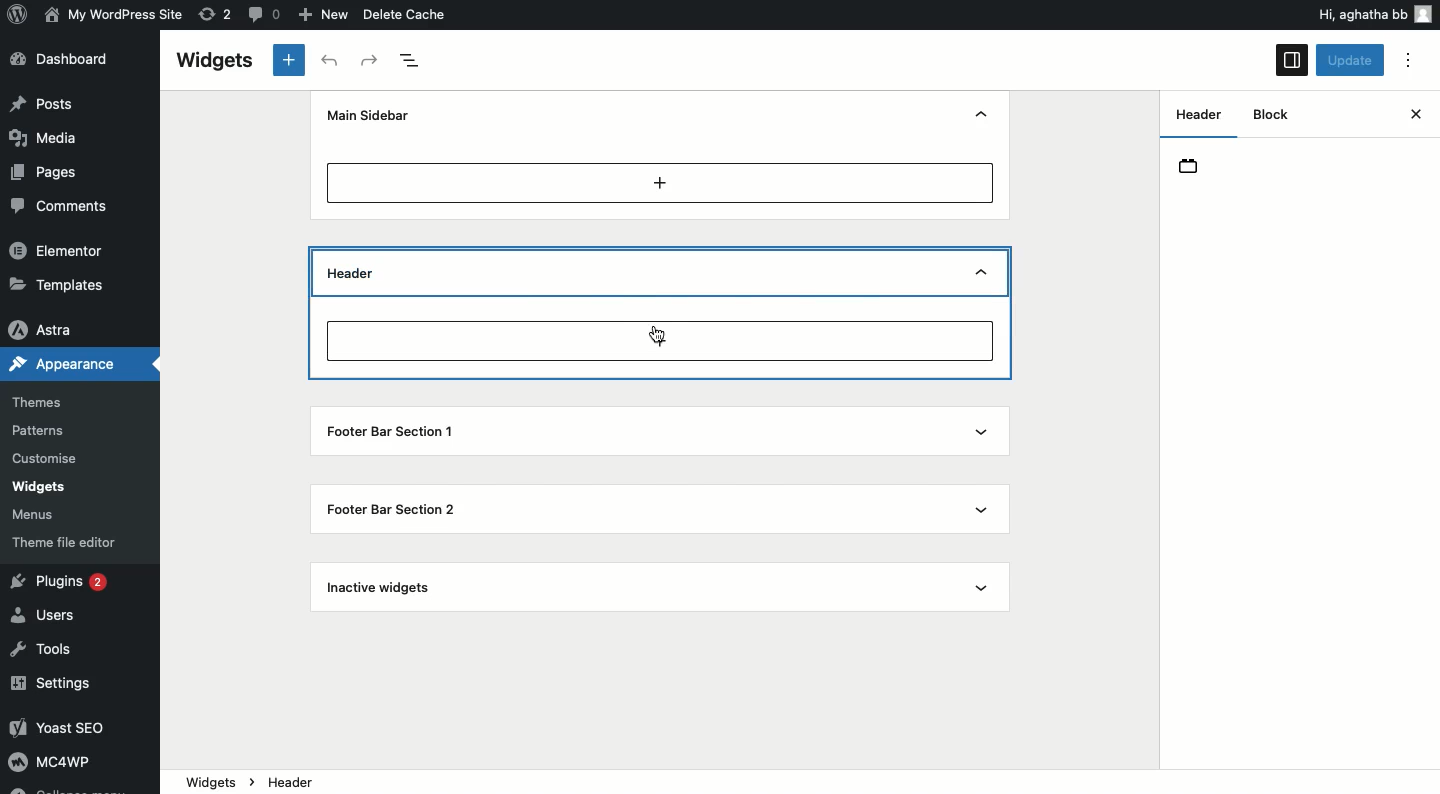 The height and width of the screenshot is (794, 1440). What do you see at coordinates (1373, 14) in the screenshot?
I see `Hi user` at bounding box center [1373, 14].